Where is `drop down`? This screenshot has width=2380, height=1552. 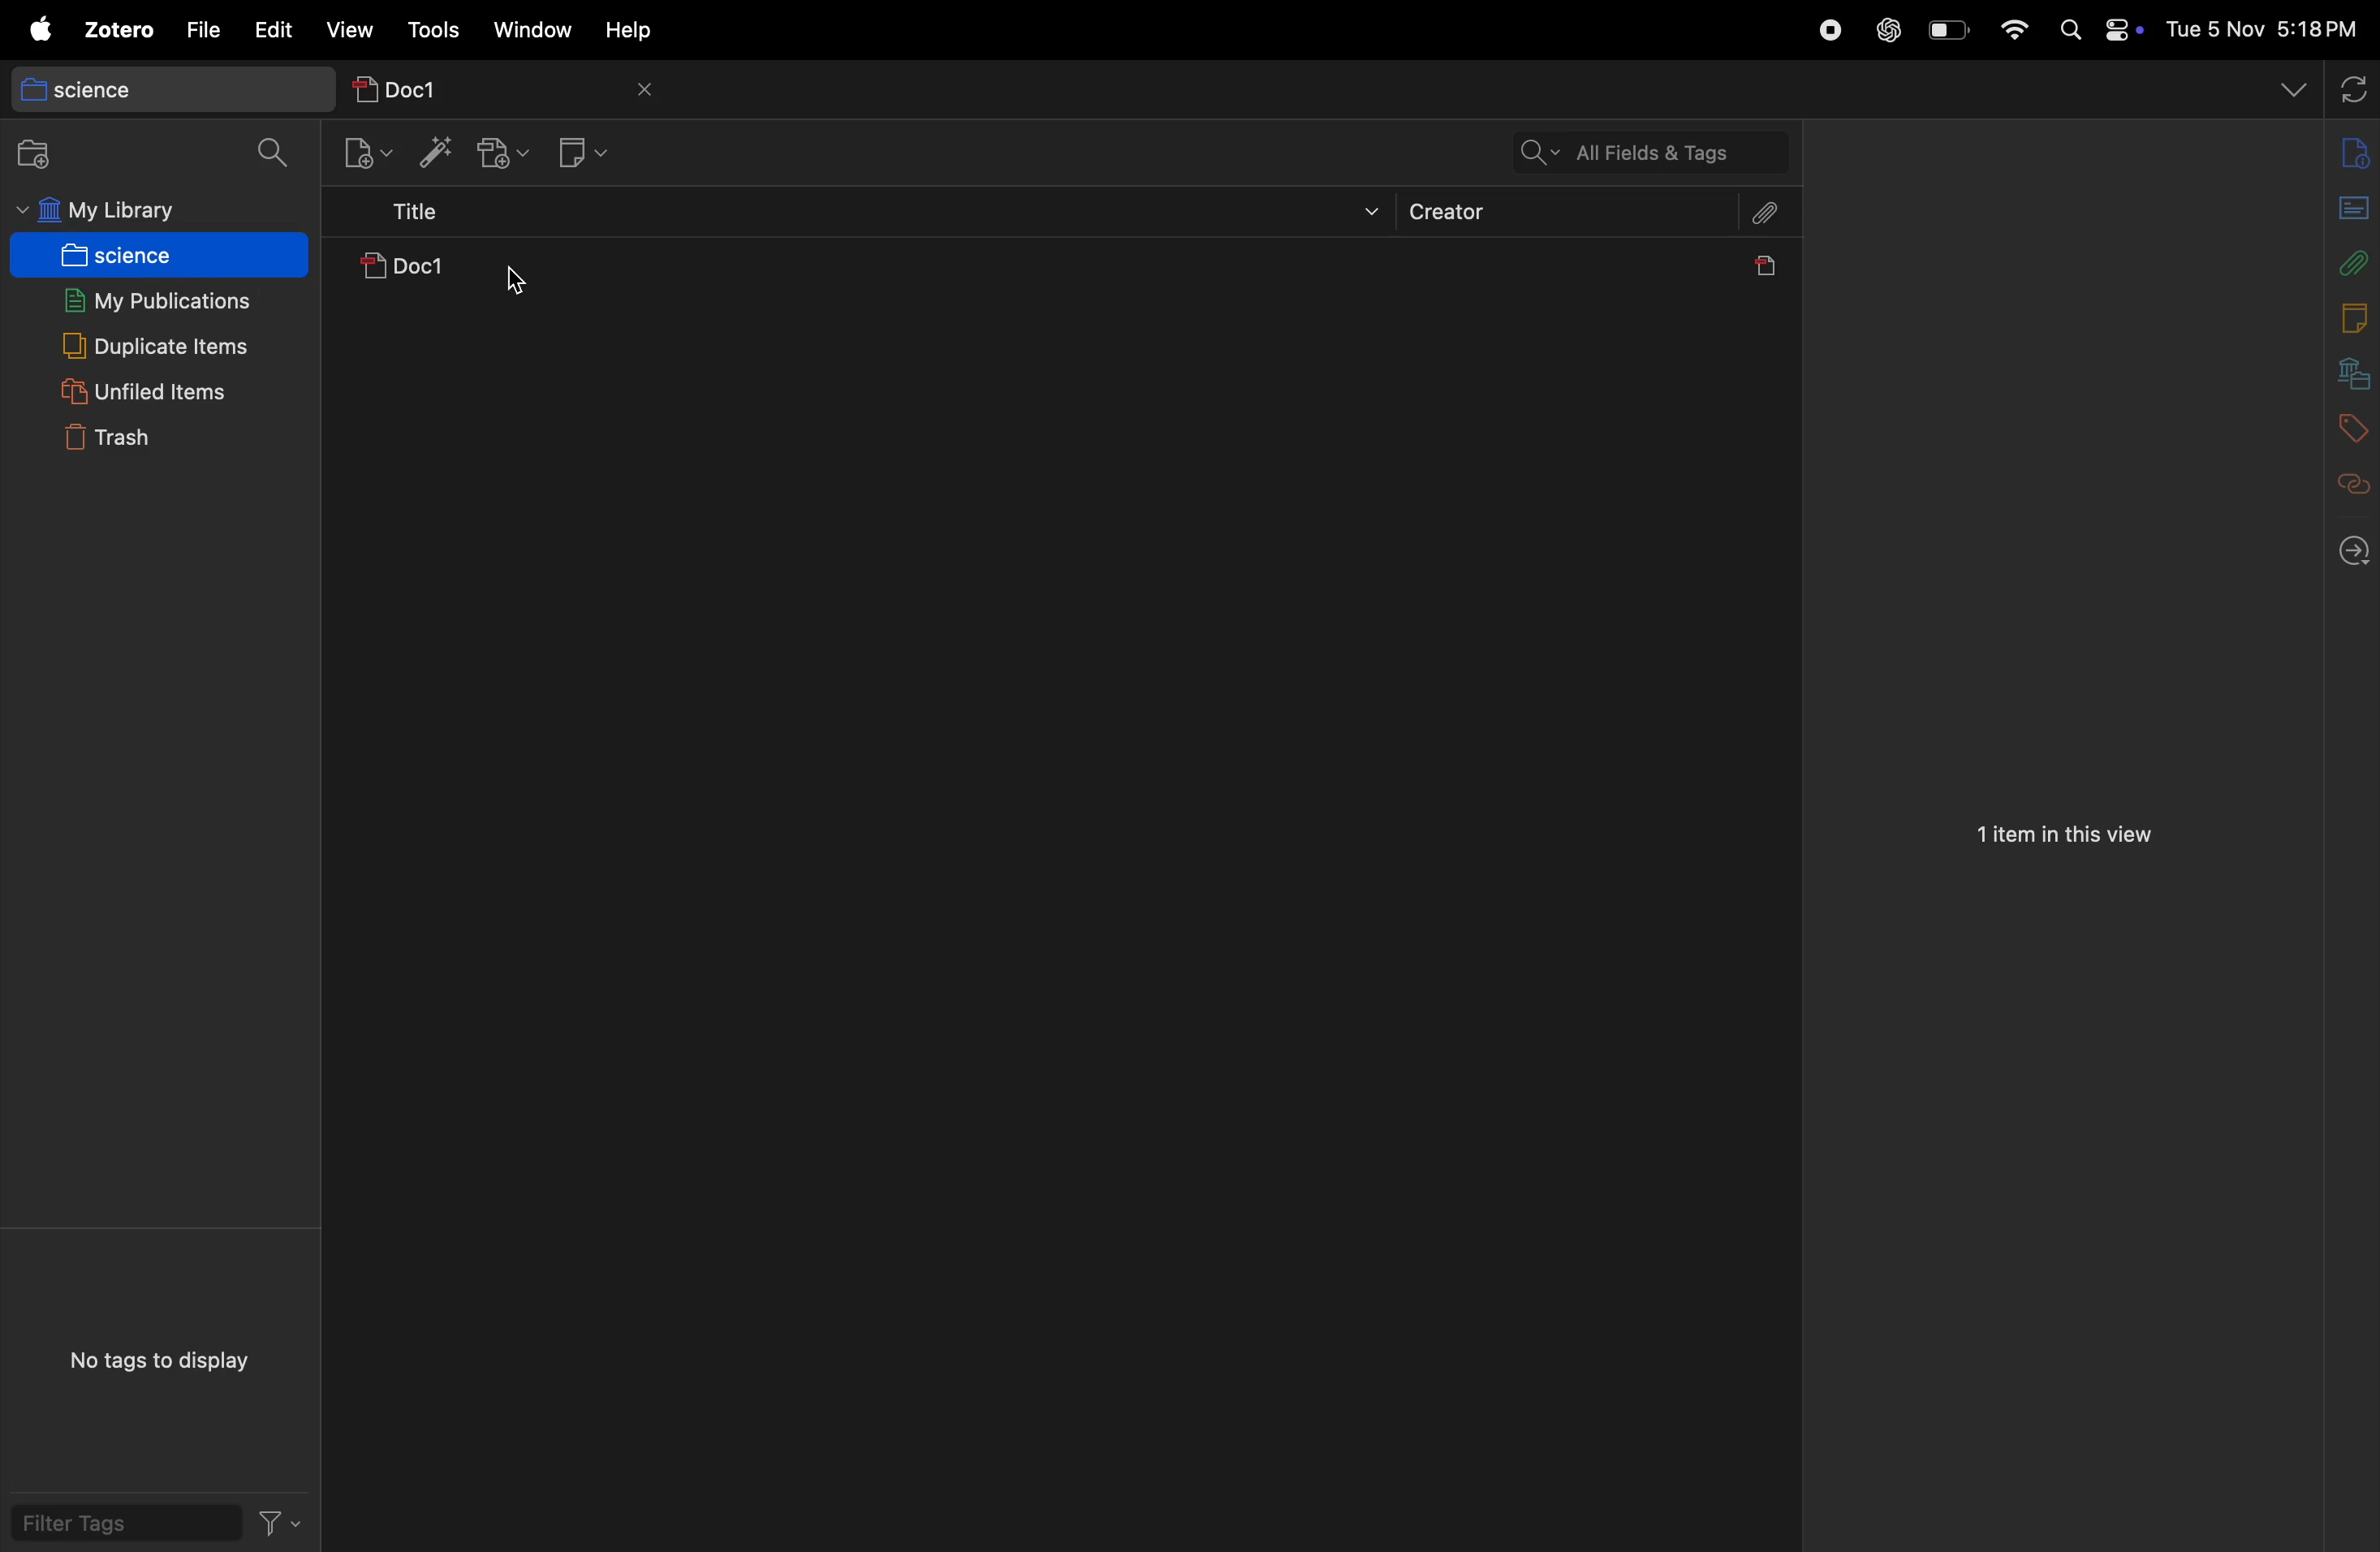 drop down is located at coordinates (2291, 86).